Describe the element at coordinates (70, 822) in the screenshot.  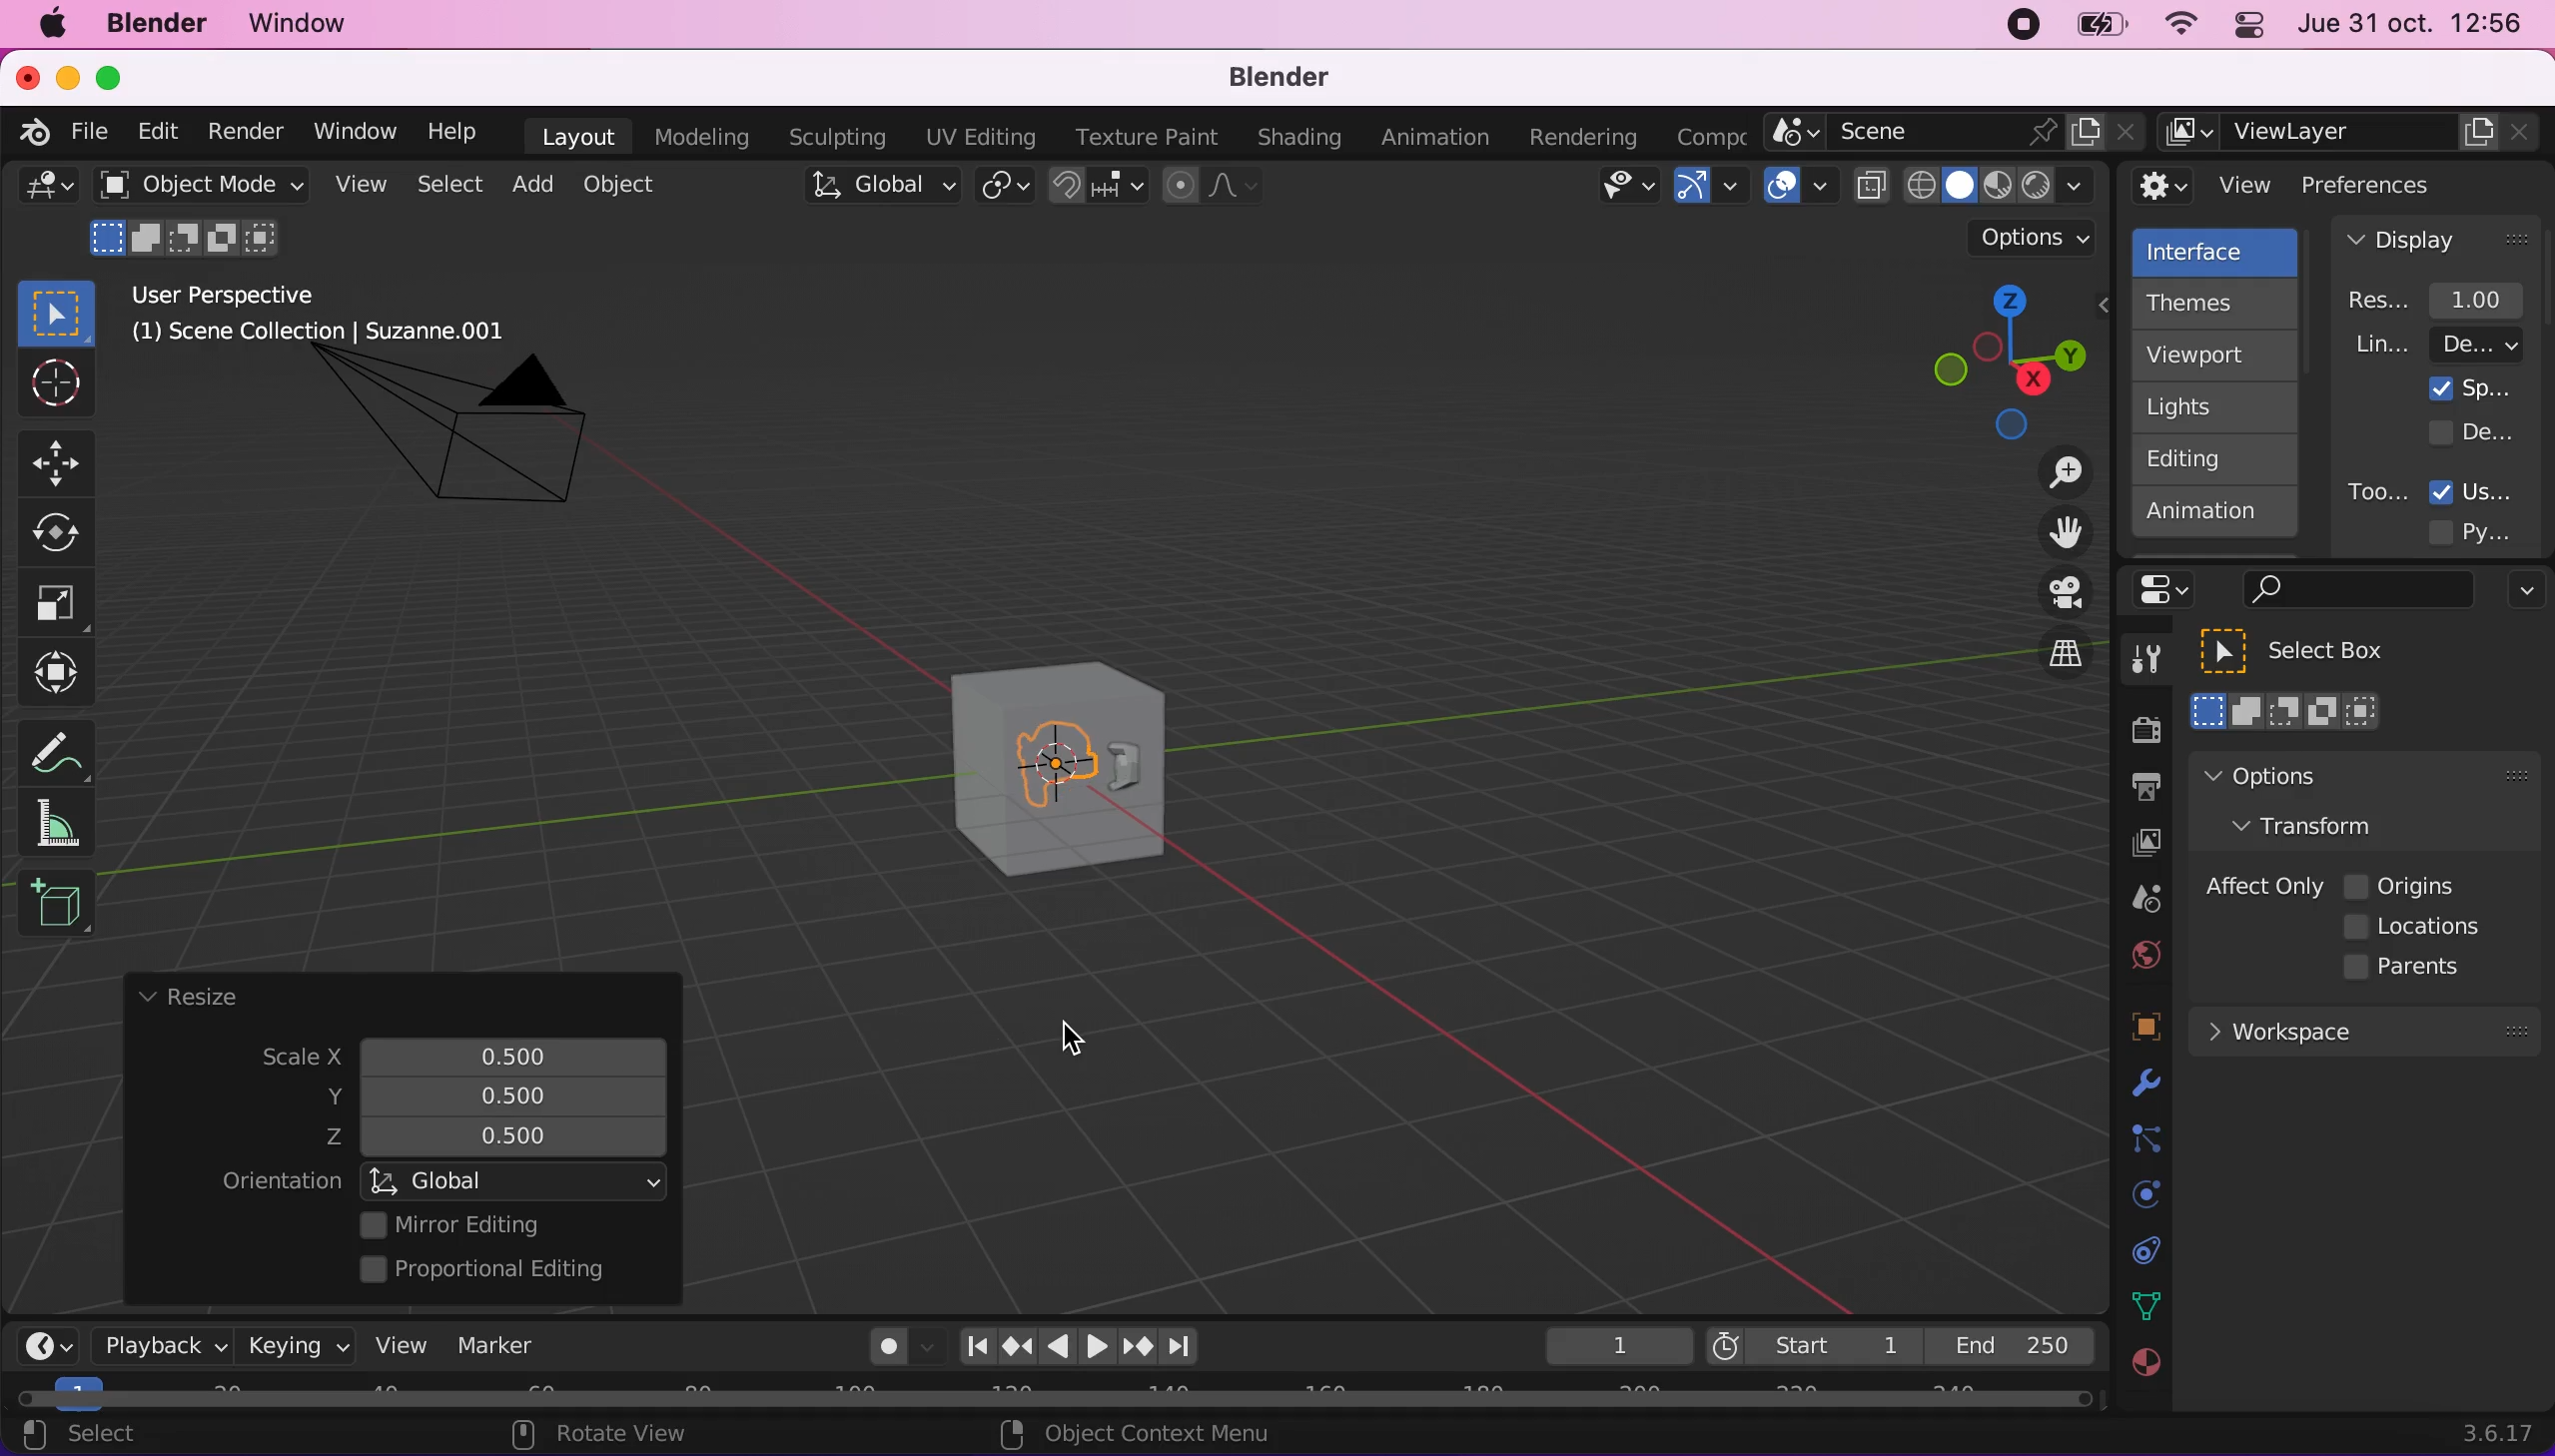
I see `measure` at that location.